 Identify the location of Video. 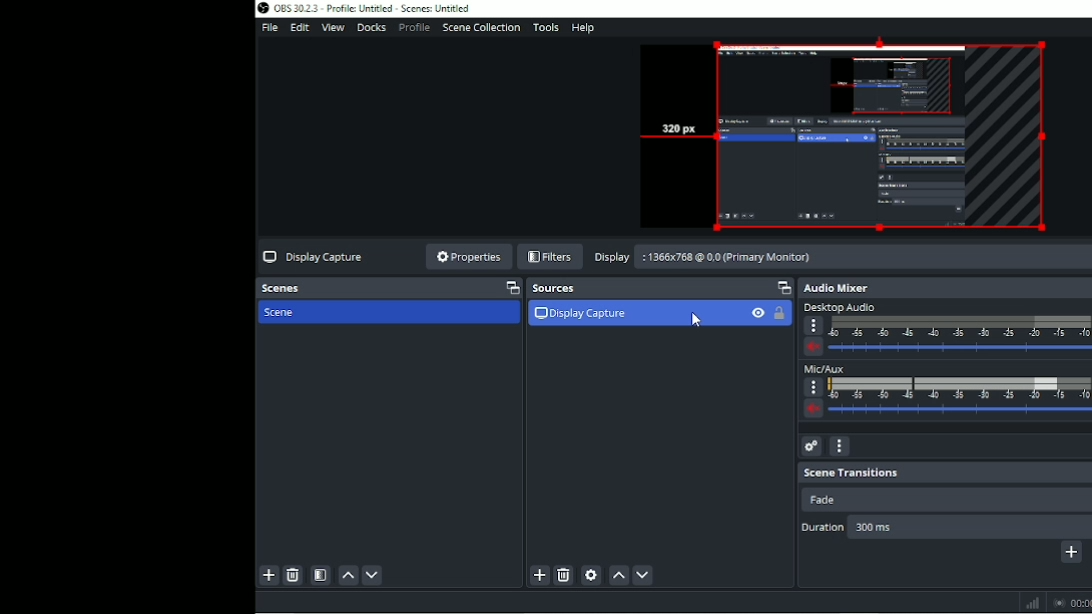
(882, 136).